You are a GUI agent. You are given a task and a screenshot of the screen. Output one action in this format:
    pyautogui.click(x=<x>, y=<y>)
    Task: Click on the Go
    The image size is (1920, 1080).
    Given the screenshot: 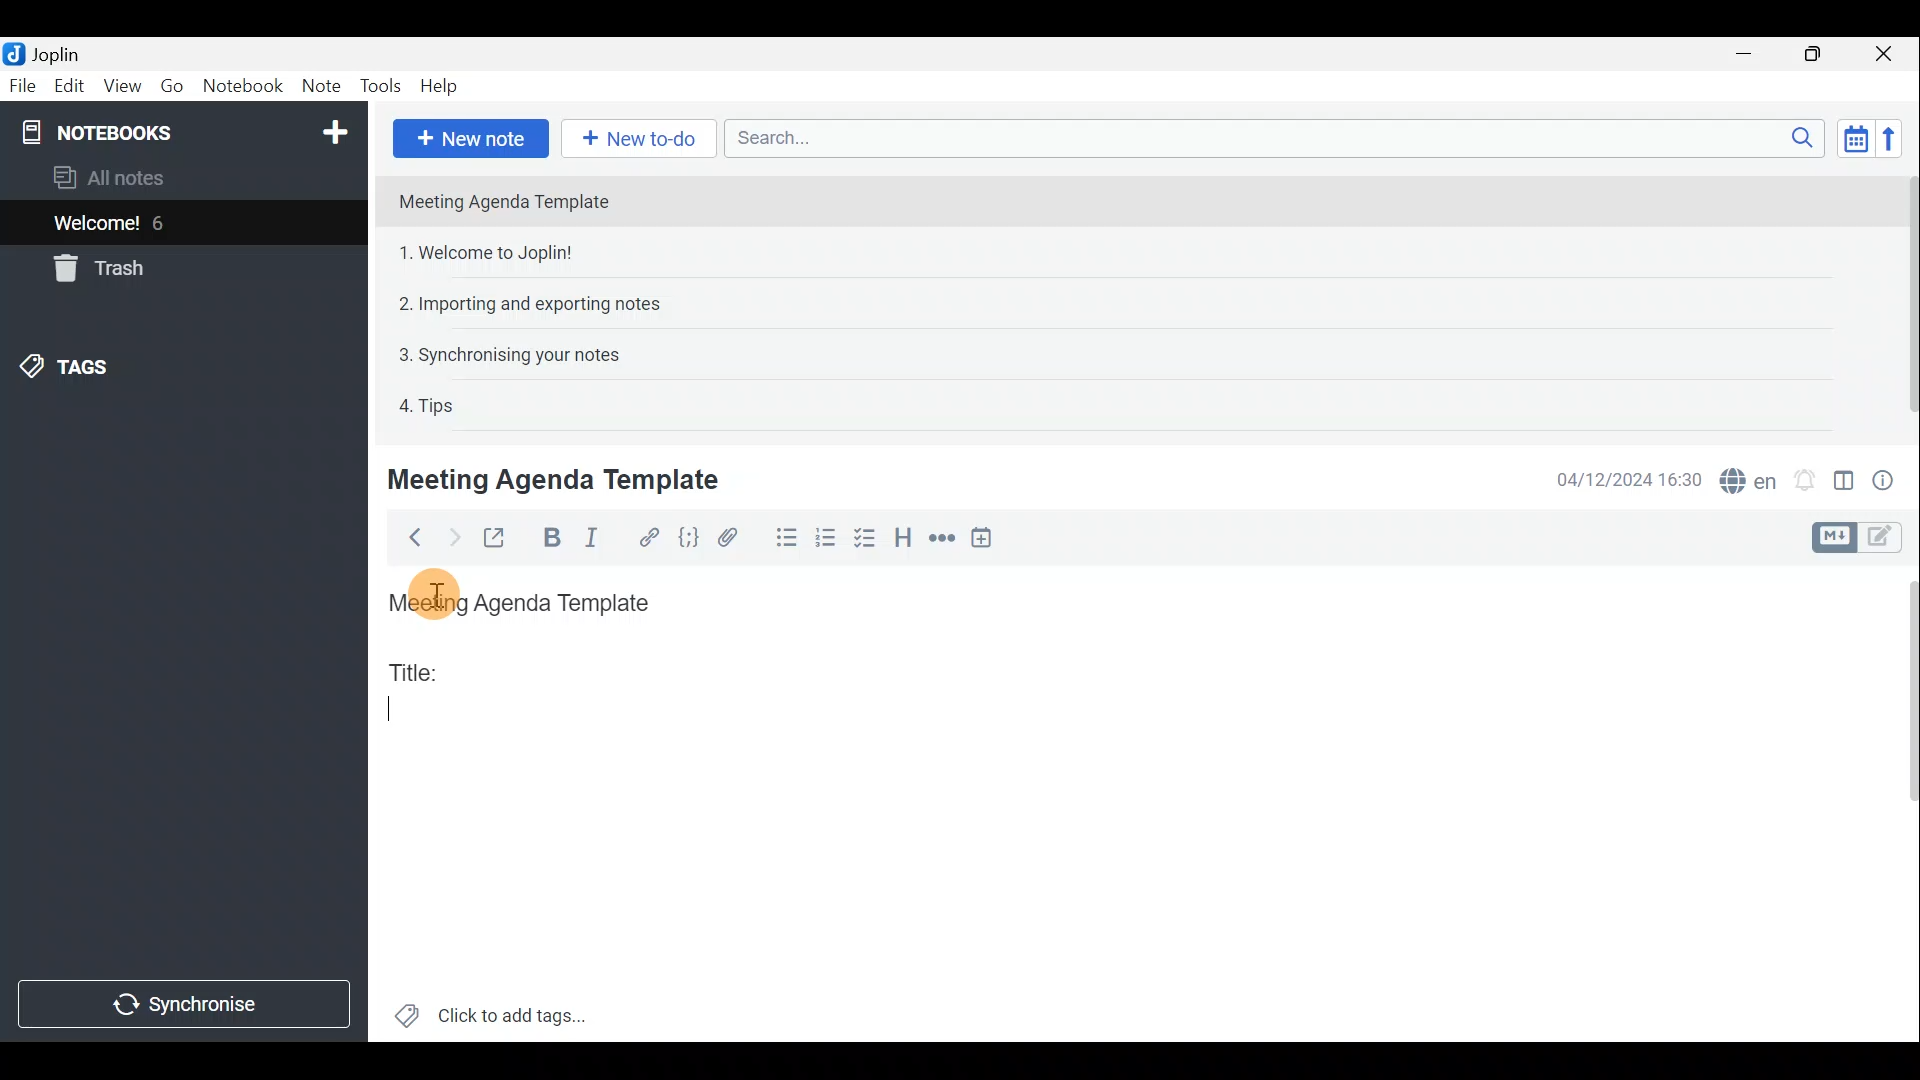 What is the action you would take?
    pyautogui.click(x=172, y=85)
    